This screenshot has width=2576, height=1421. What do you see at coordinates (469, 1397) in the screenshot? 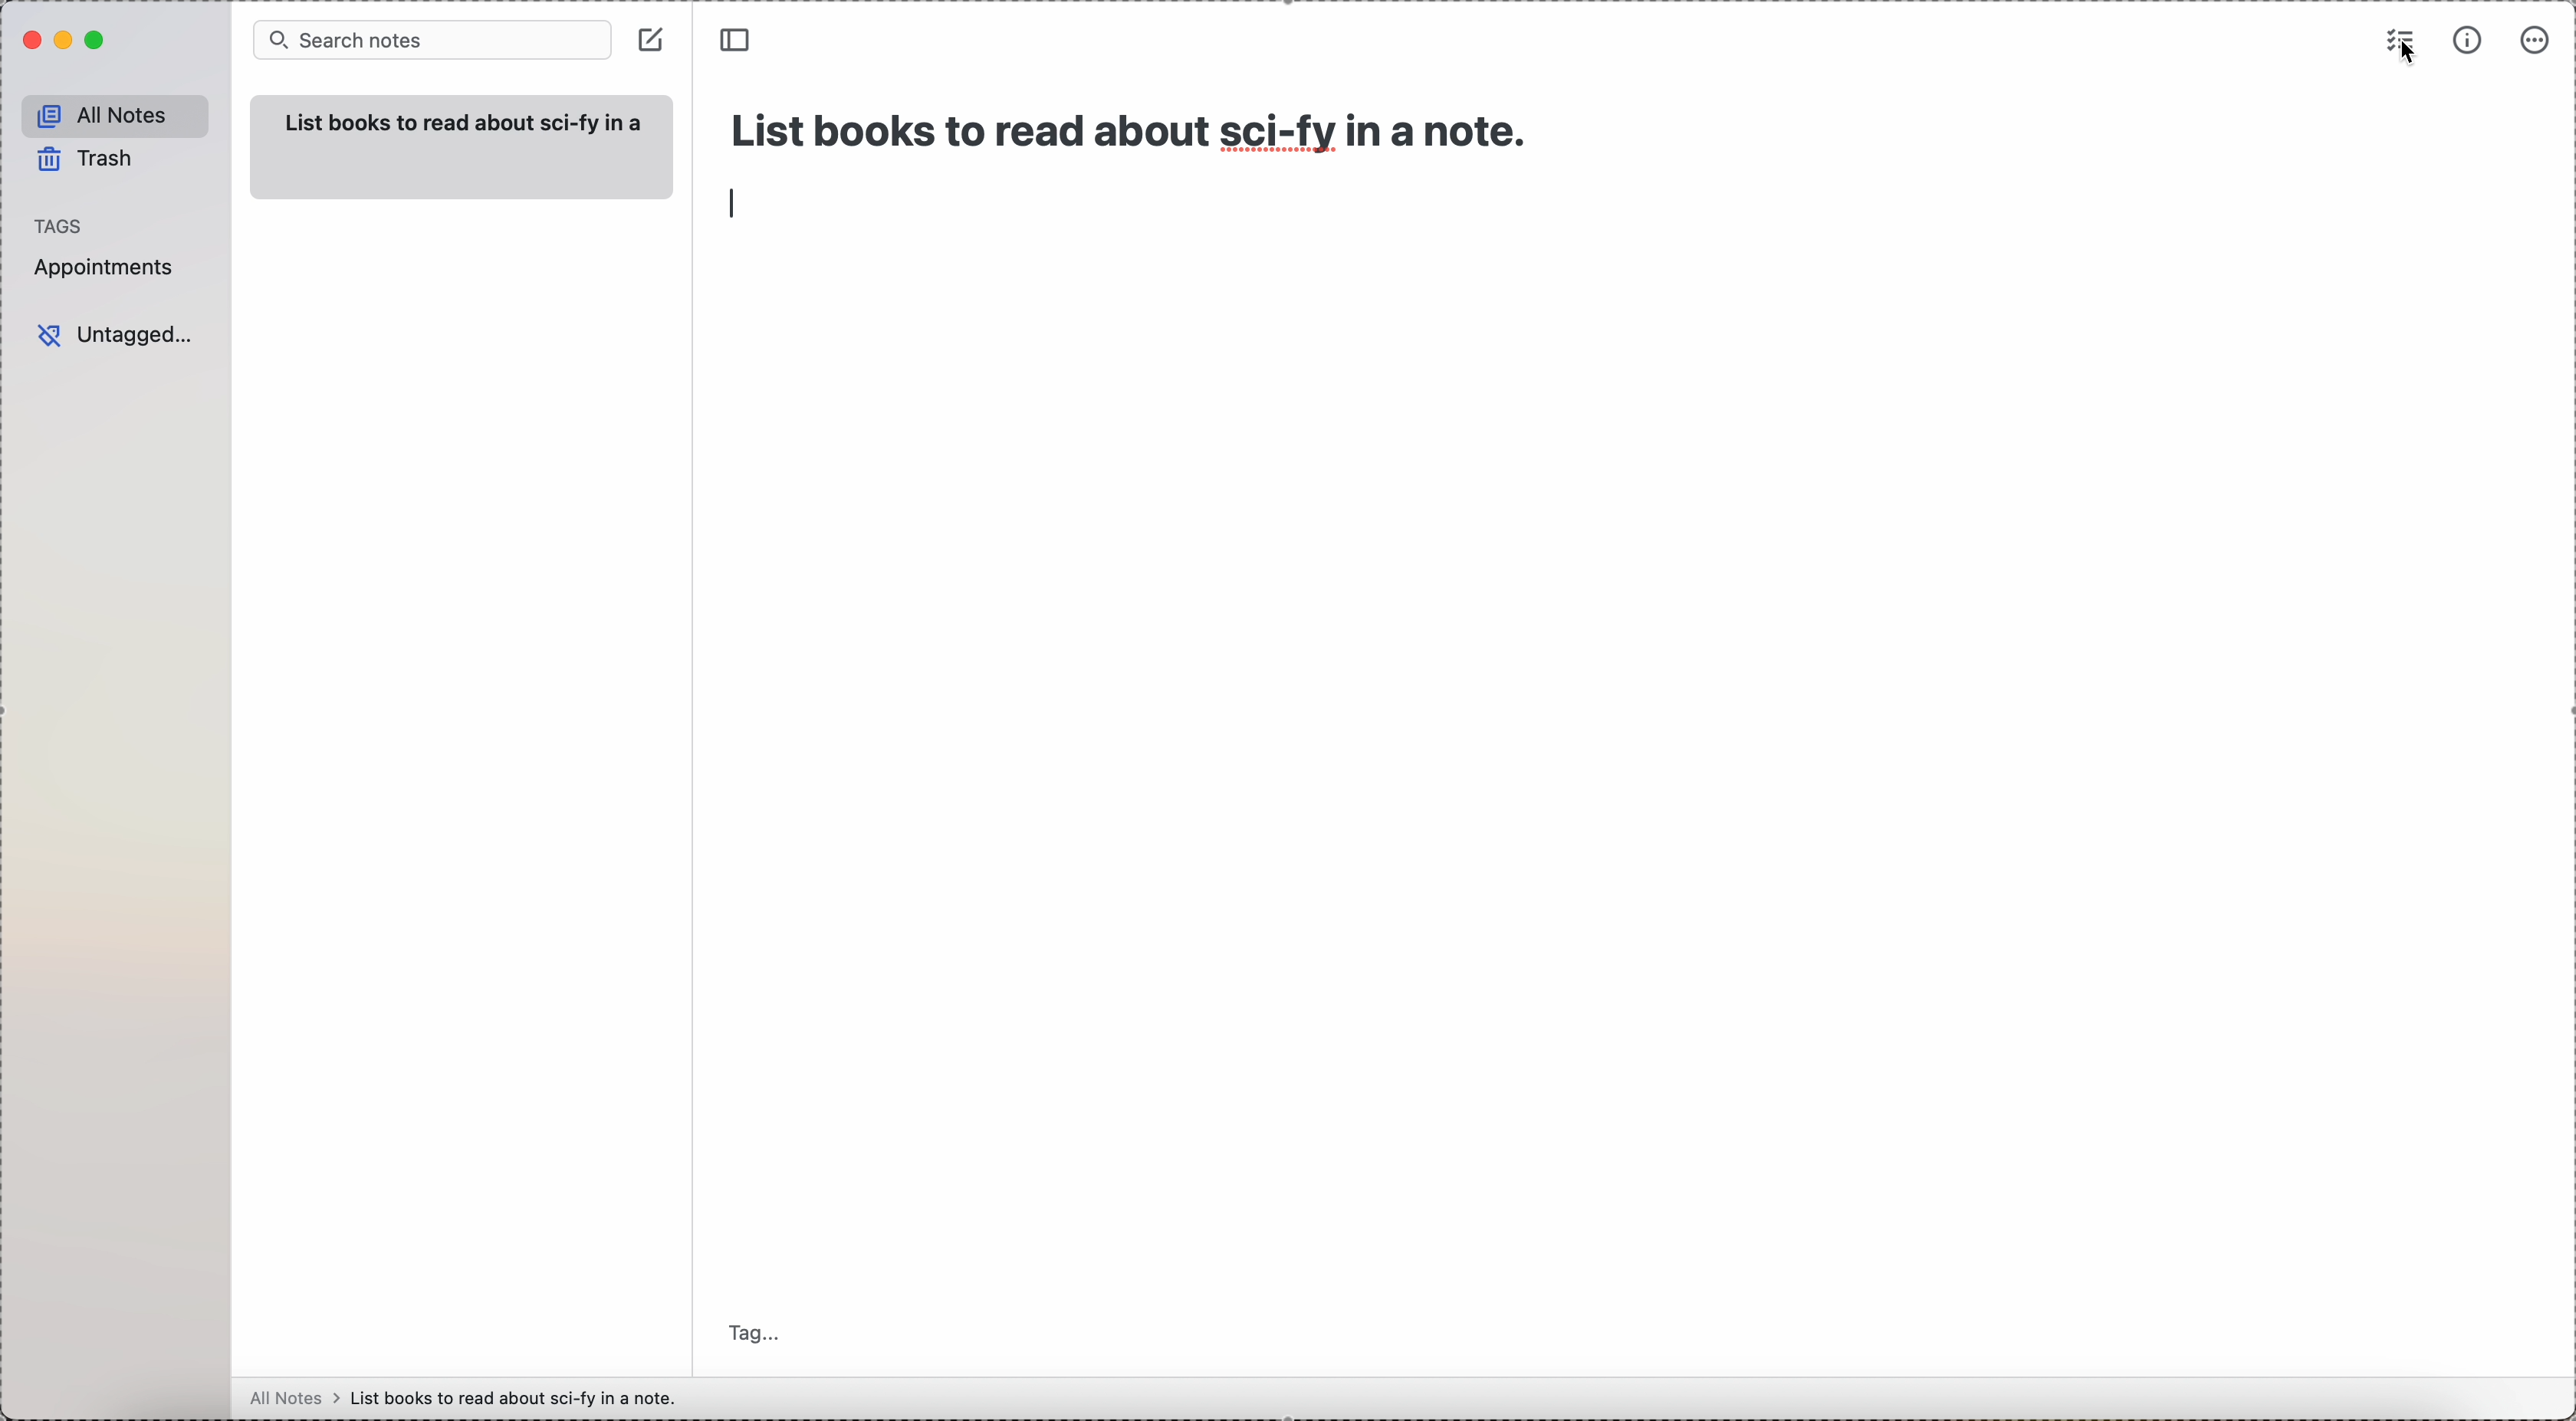
I see `all notes > List books to read about sci-fy in a note.` at bounding box center [469, 1397].